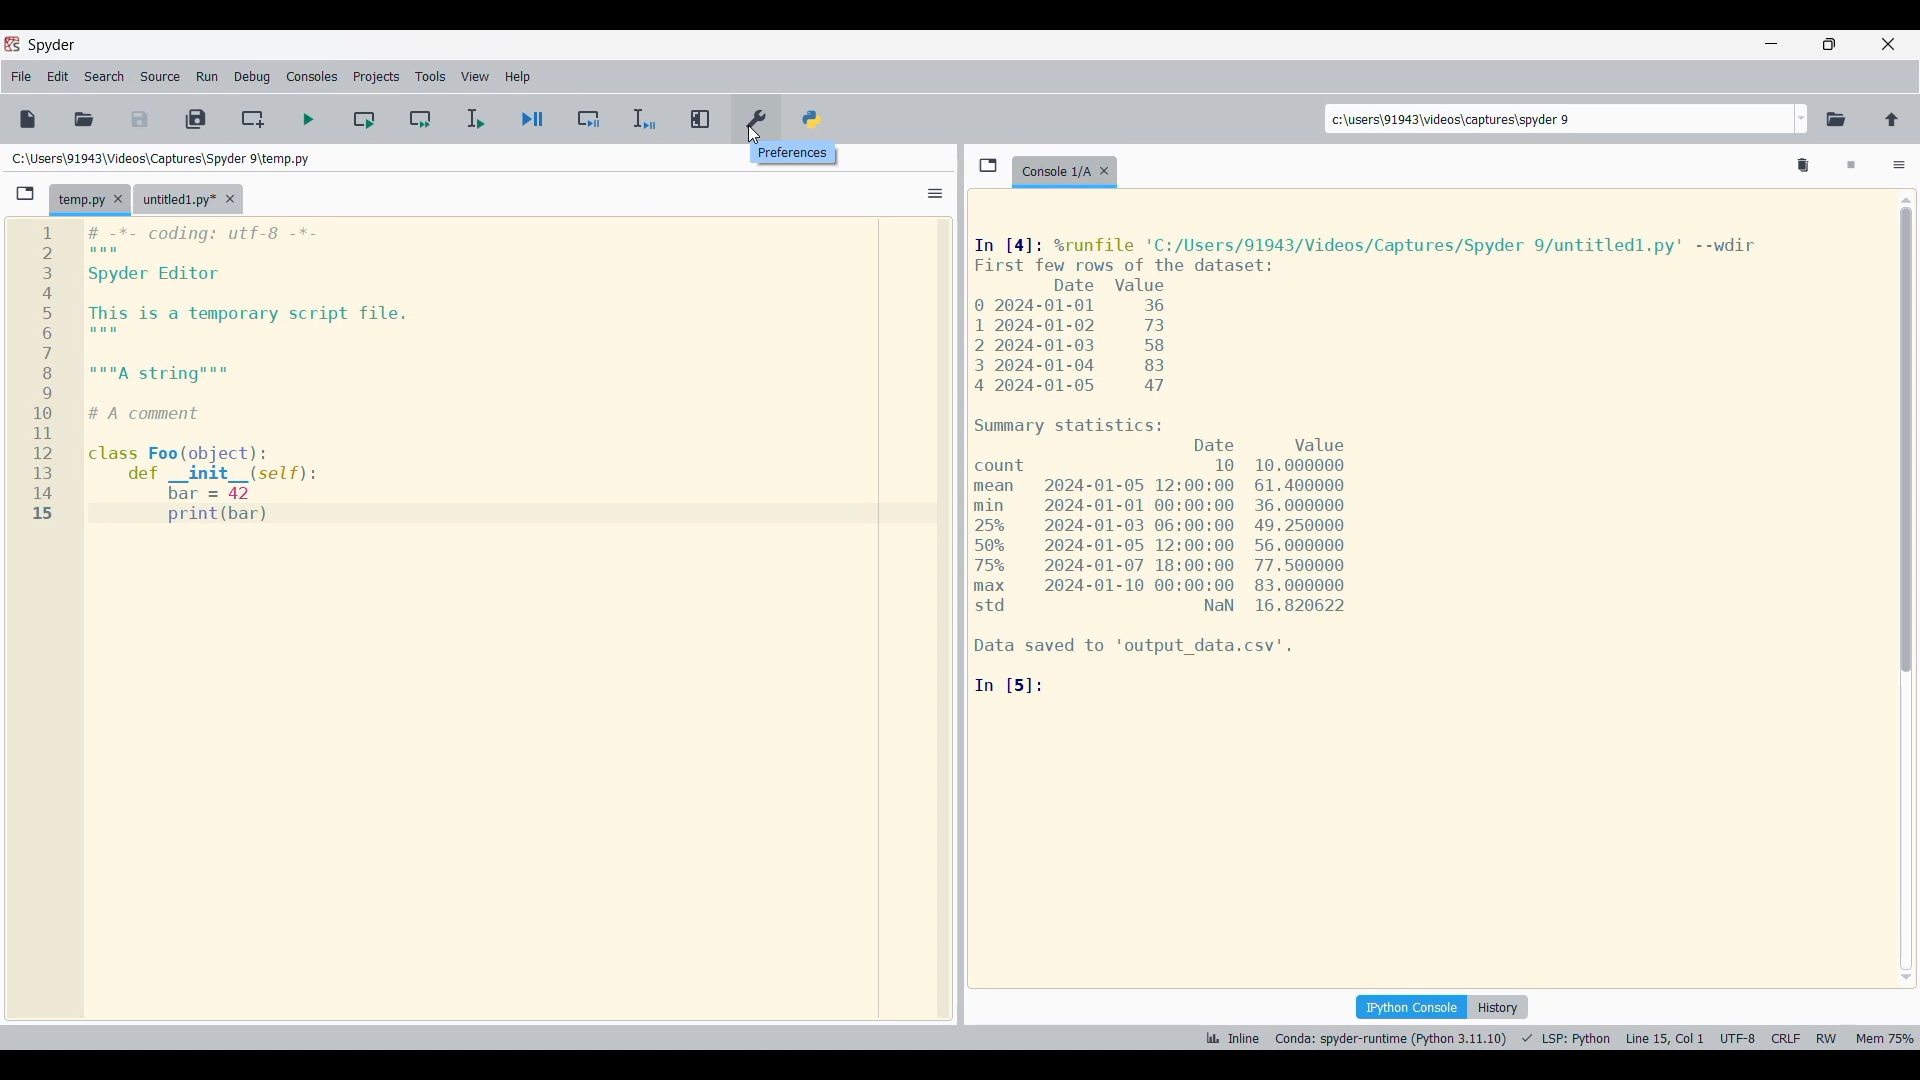 This screenshot has height=1080, width=1920. What do you see at coordinates (1836, 120) in the screenshot?
I see `Browse a working directory` at bounding box center [1836, 120].